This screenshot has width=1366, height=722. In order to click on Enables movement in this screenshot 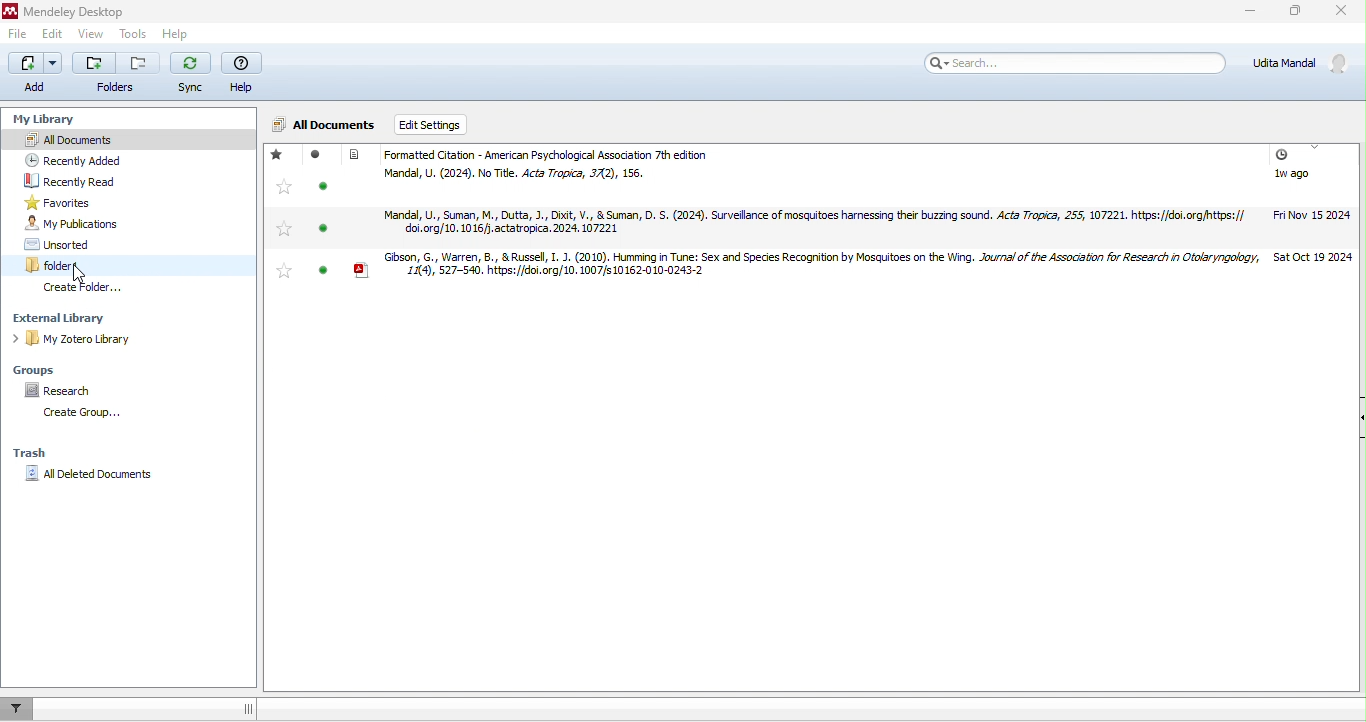, I will do `click(248, 709)`.